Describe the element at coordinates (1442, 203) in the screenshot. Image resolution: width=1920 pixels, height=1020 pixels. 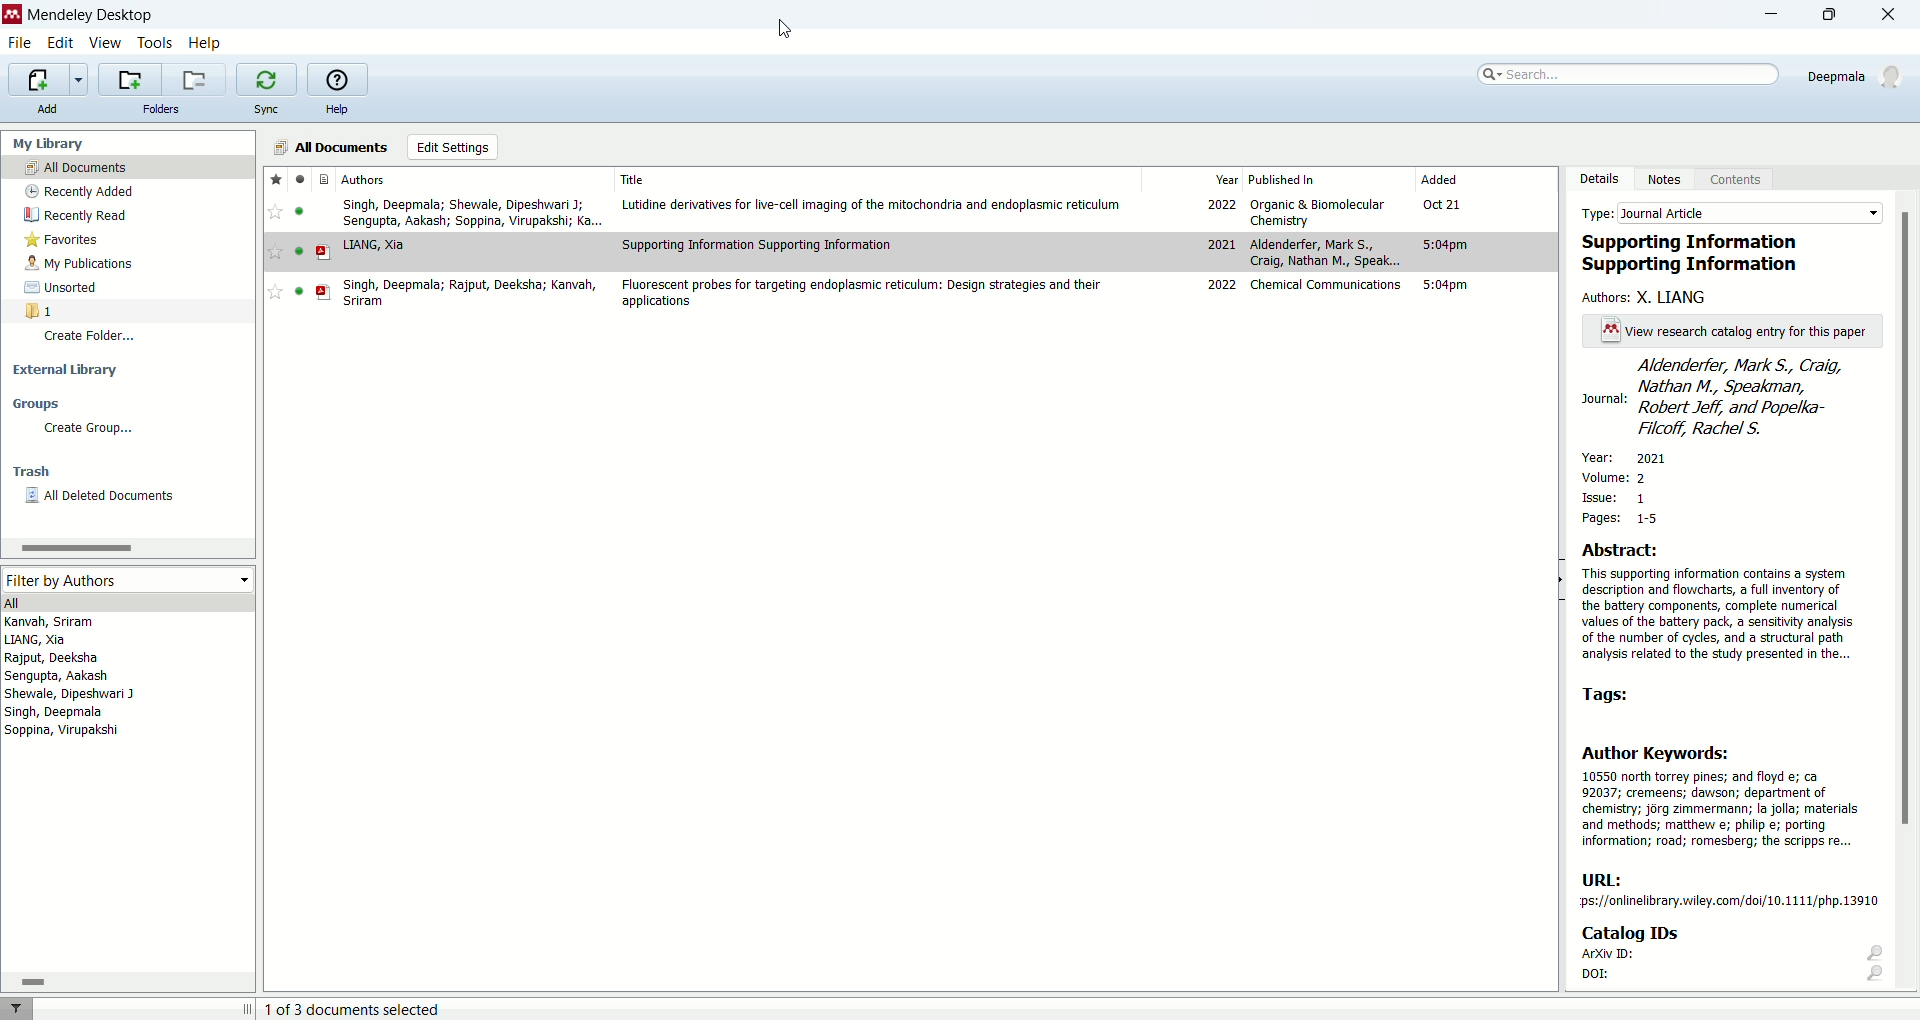
I see `Oct 21` at that location.